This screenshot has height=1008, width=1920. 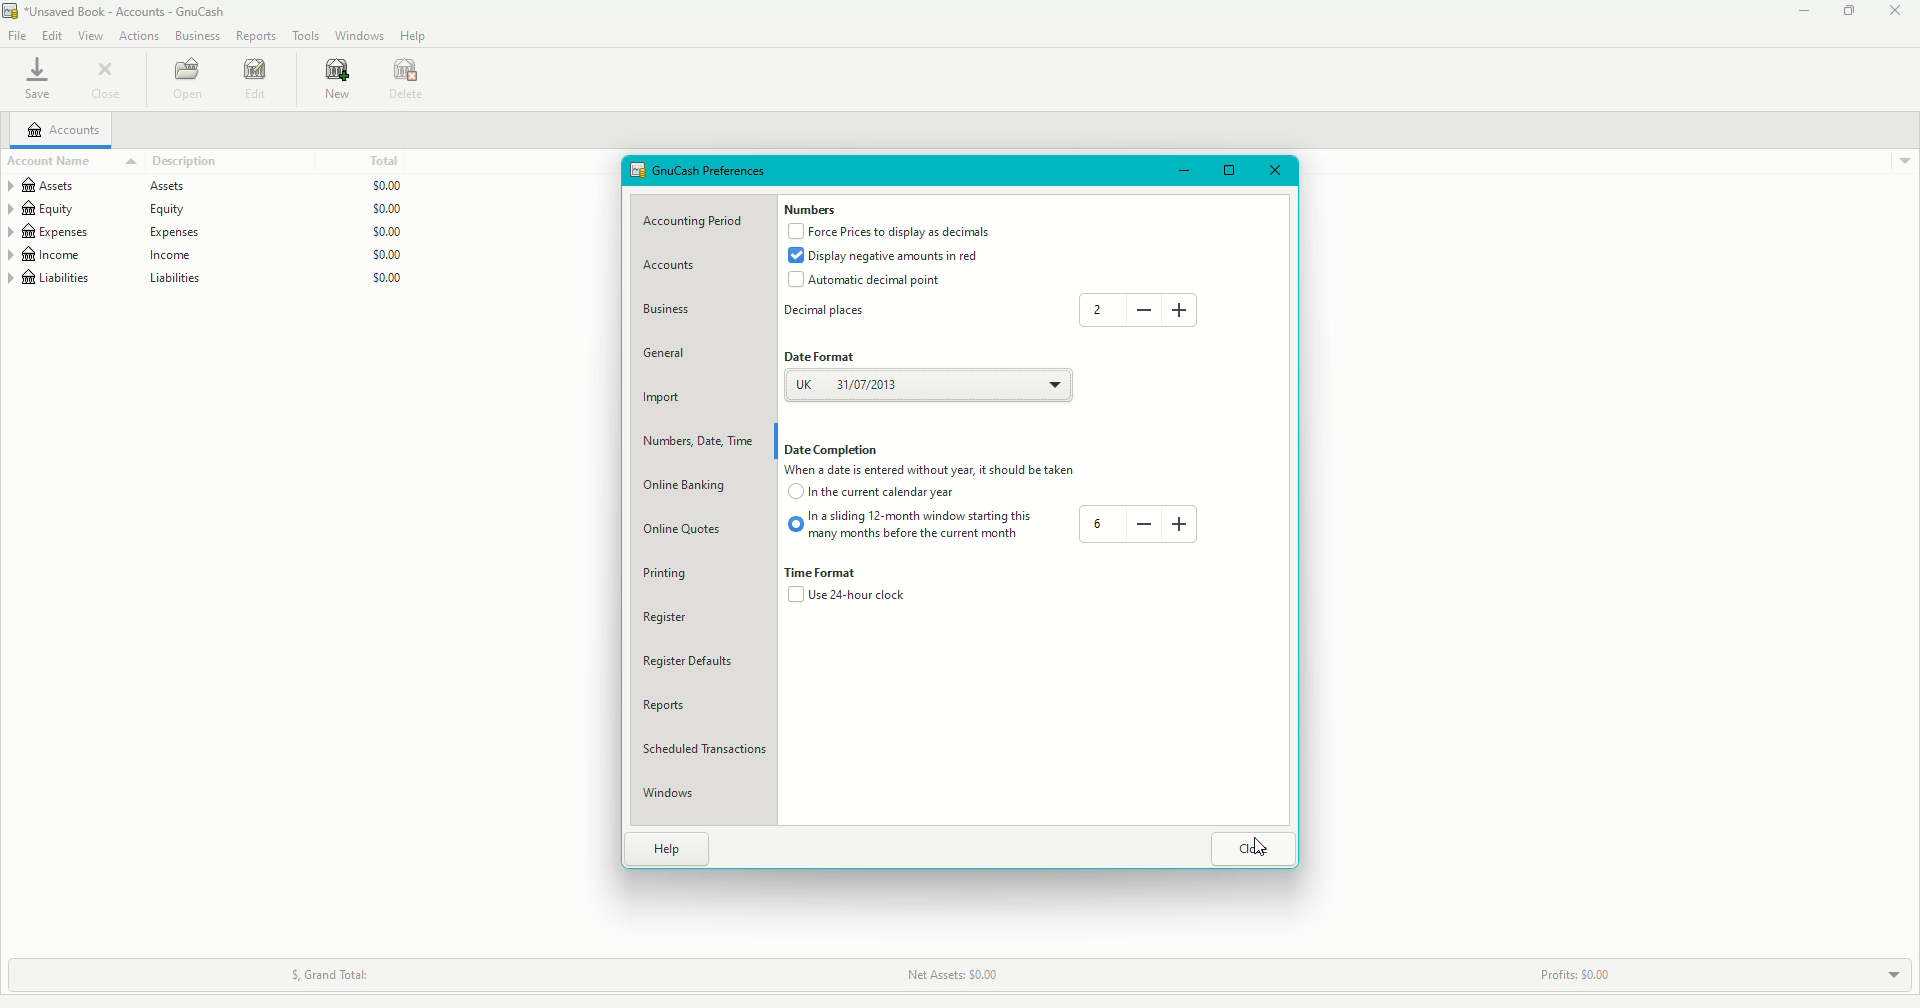 What do you see at coordinates (208, 232) in the screenshot?
I see `Expenses` at bounding box center [208, 232].